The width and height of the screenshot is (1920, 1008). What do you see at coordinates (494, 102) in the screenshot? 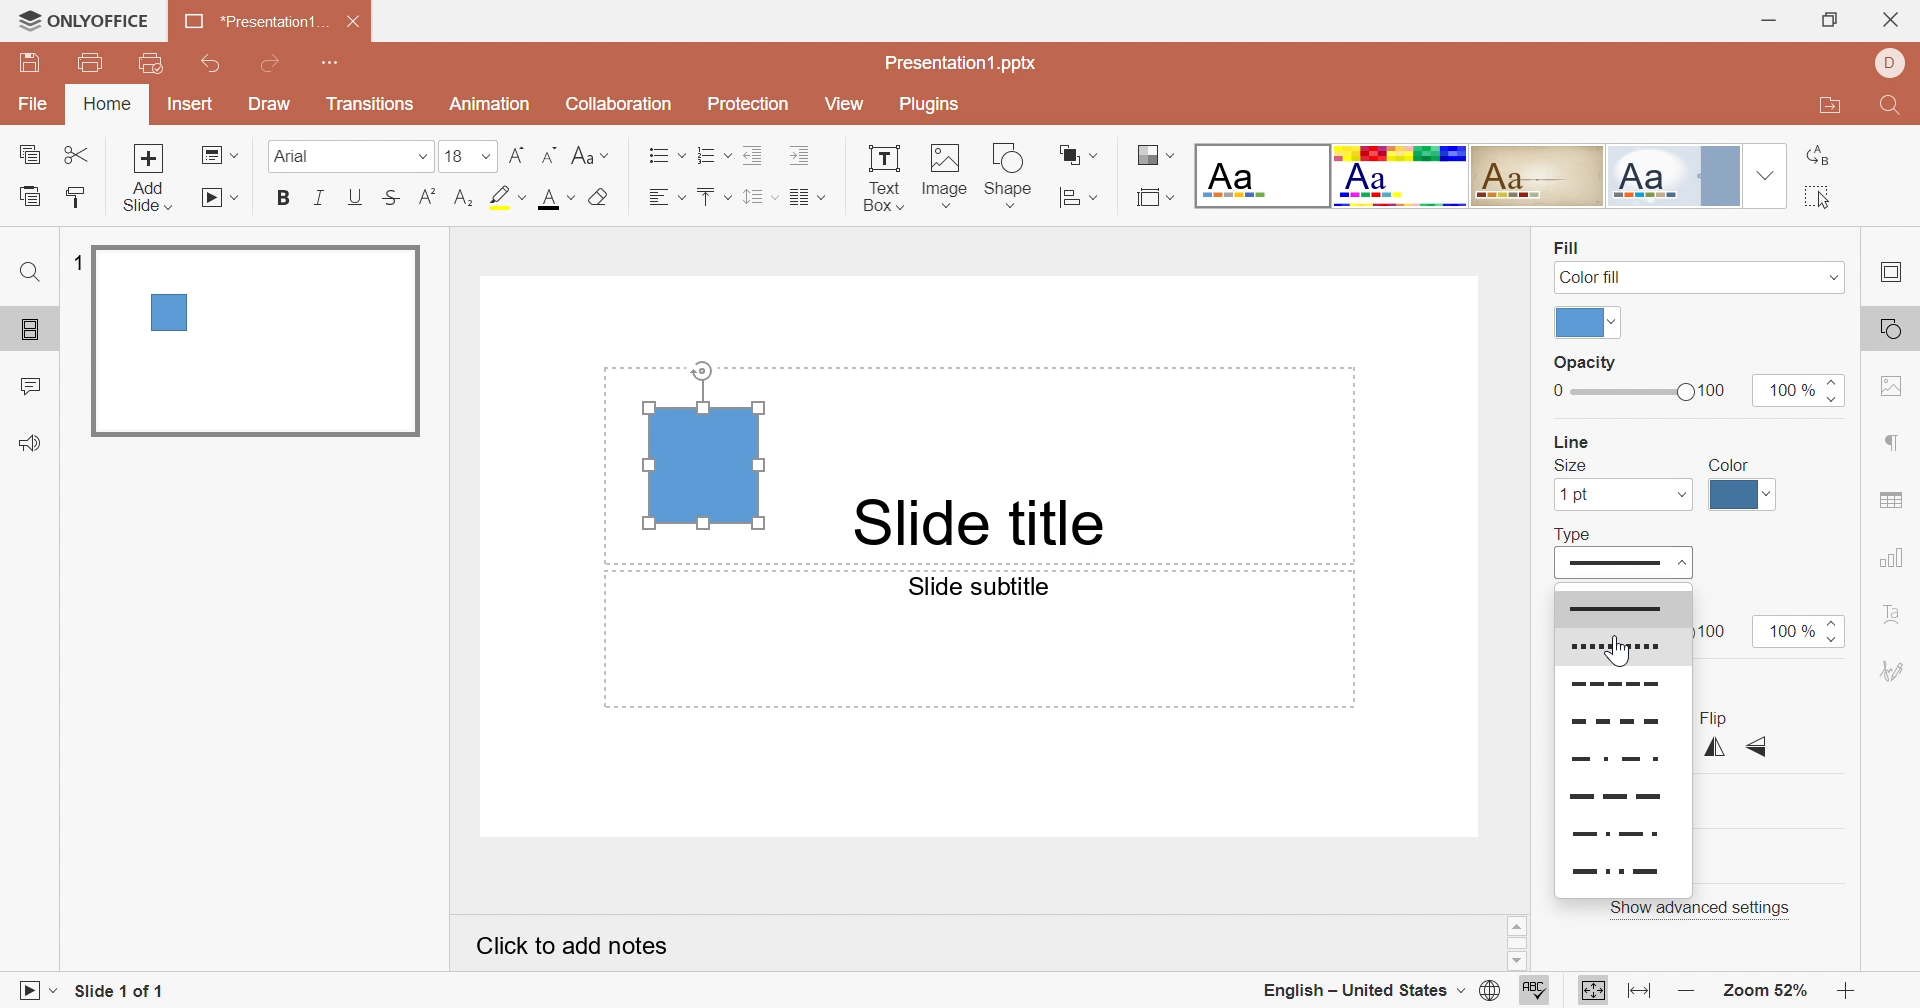
I see `Animation` at bounding box center [494, 102].